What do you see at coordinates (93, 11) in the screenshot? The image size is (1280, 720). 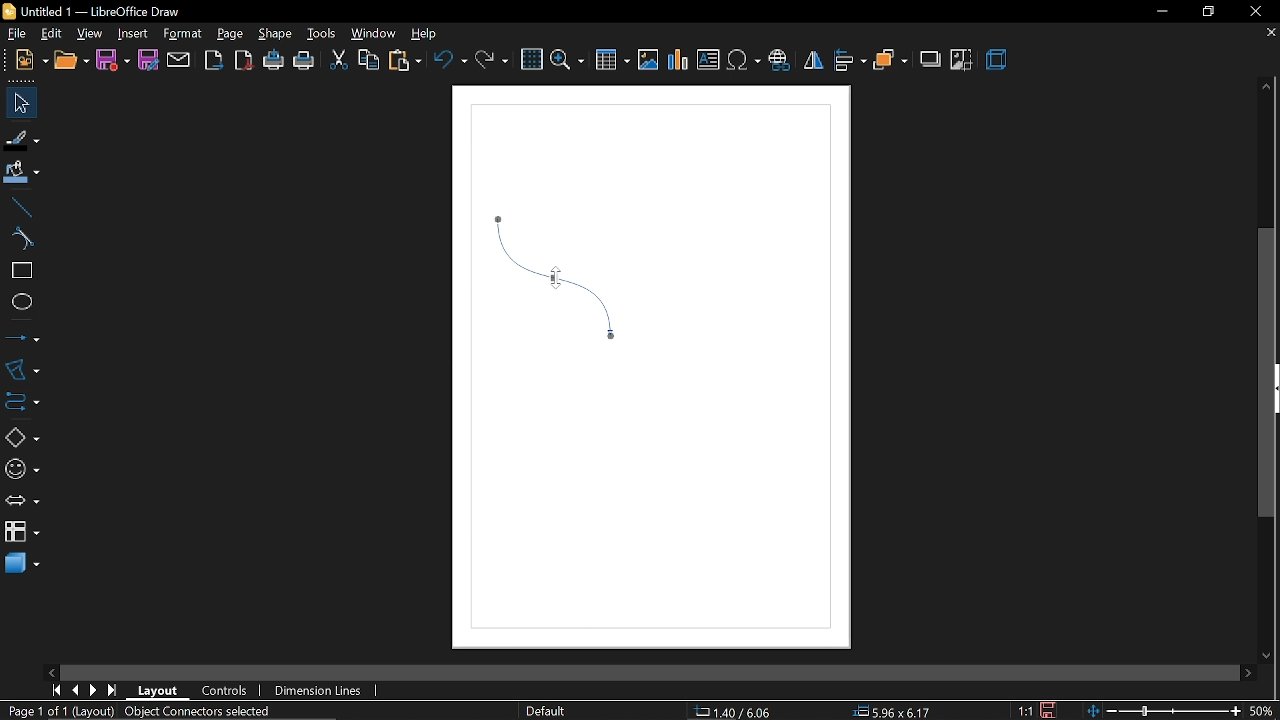 I see `Untitled 1 - LibreOffice Draw` at bounding box center [93, 11].